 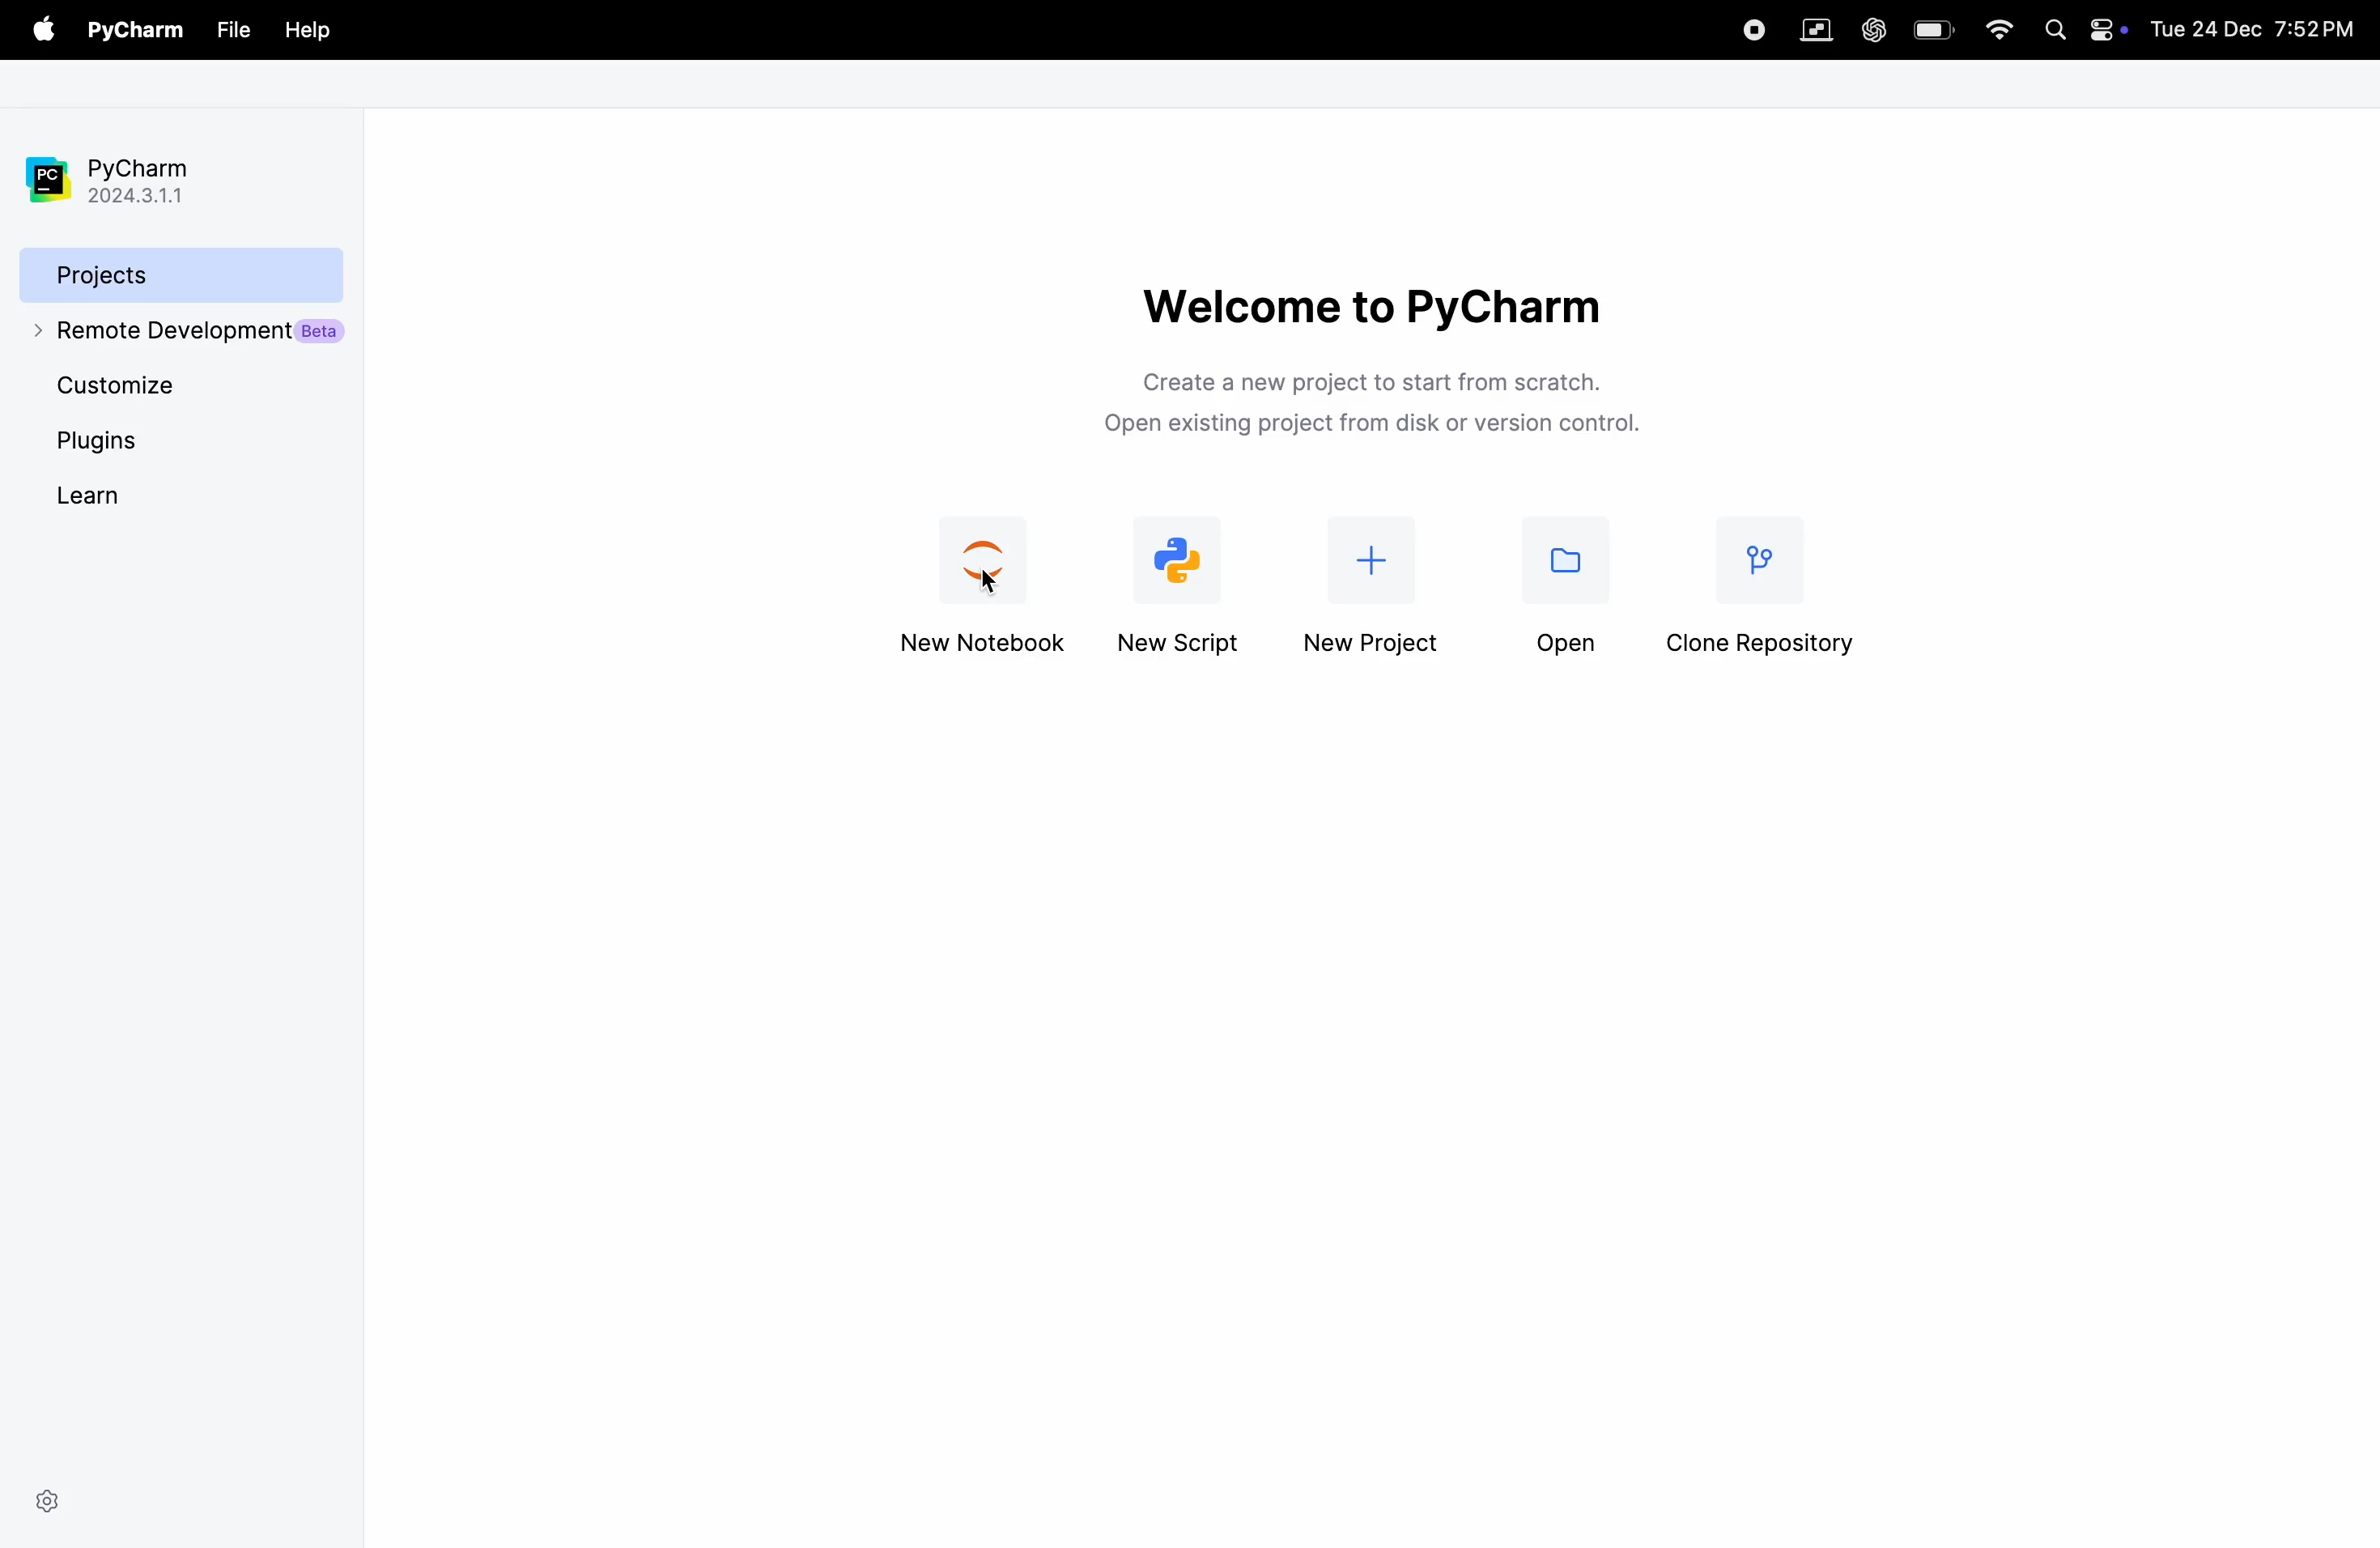 I want to click on remote development, so click(x=182, y=333).